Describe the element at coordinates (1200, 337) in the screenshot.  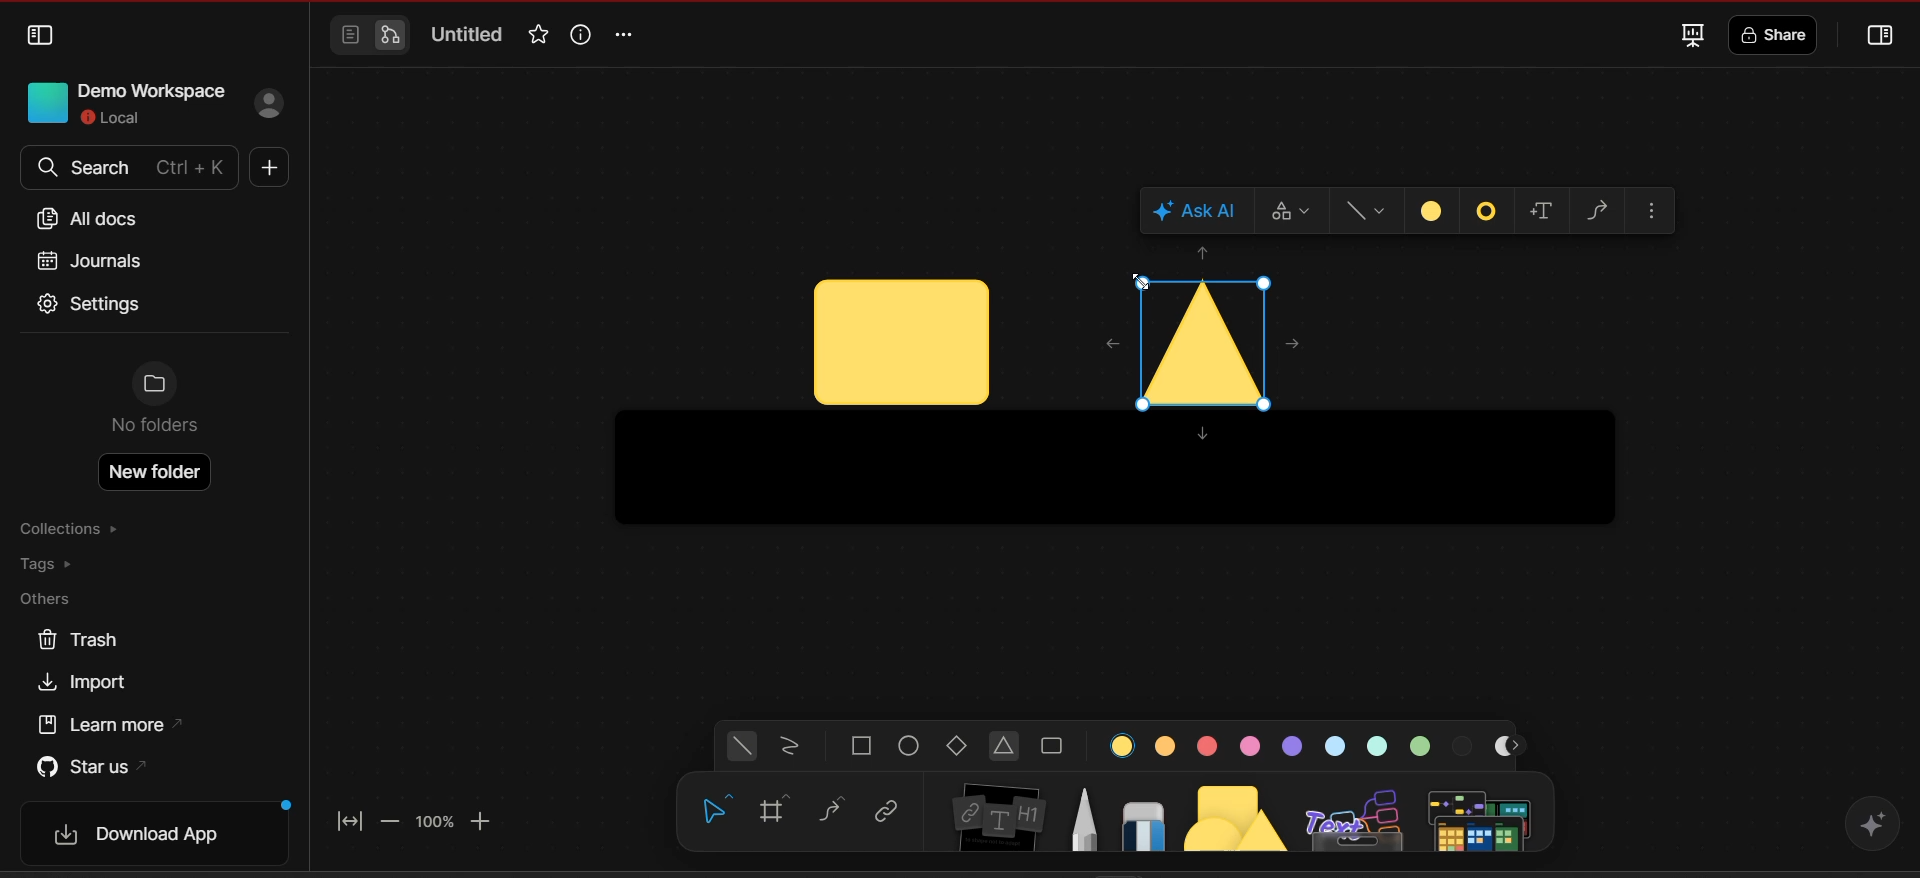
I see `cursor and shape current location` at that location.